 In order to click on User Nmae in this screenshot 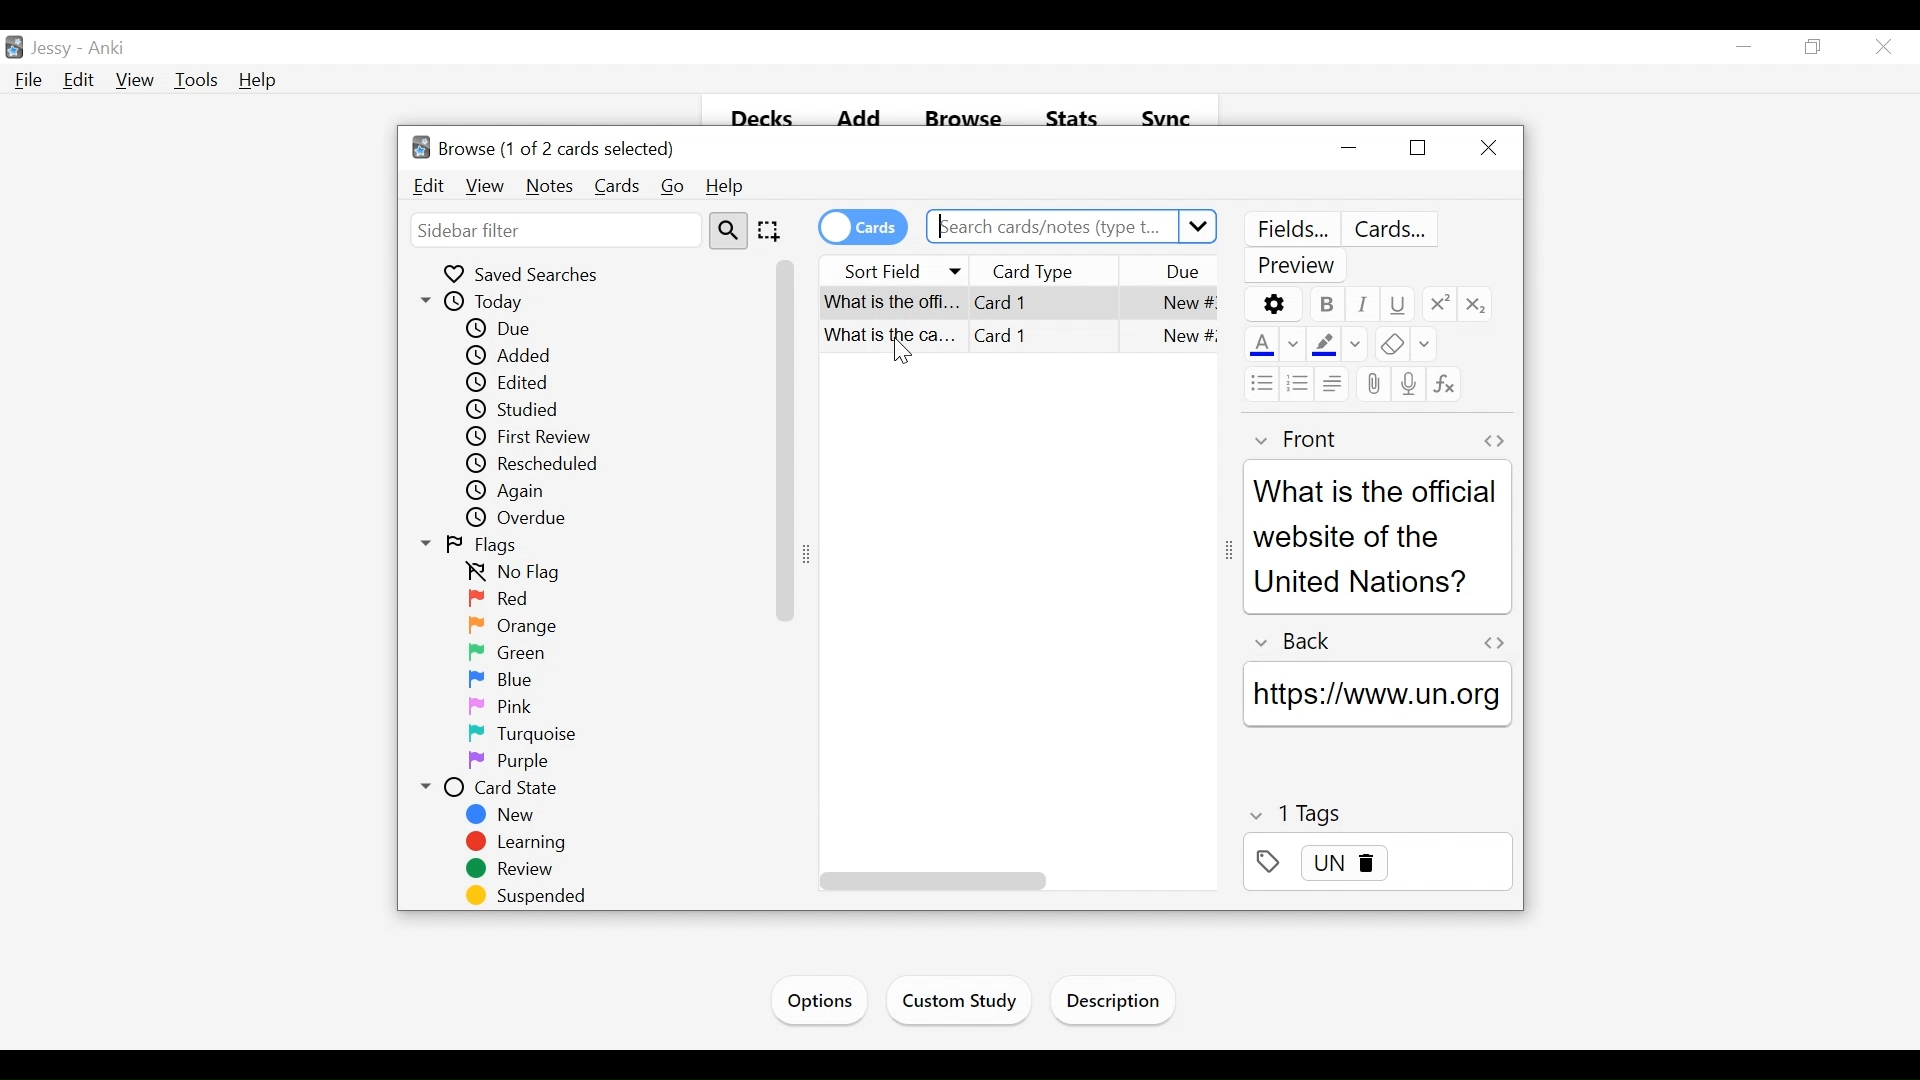, I will do `click(56, 50)`.